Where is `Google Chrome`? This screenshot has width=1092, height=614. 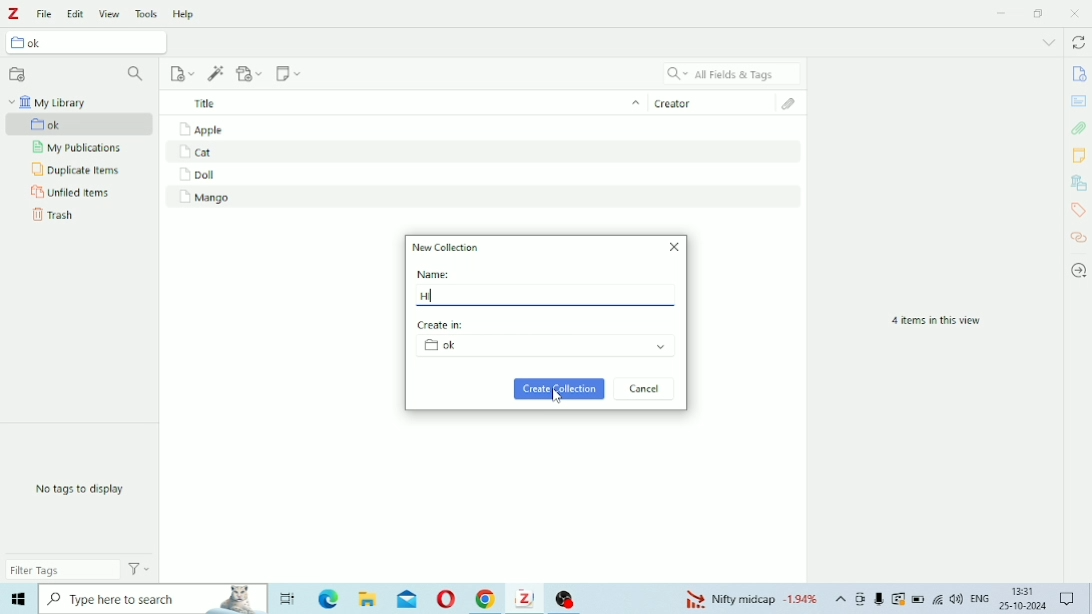
Google Chrome is located at coordinates (487, 599).